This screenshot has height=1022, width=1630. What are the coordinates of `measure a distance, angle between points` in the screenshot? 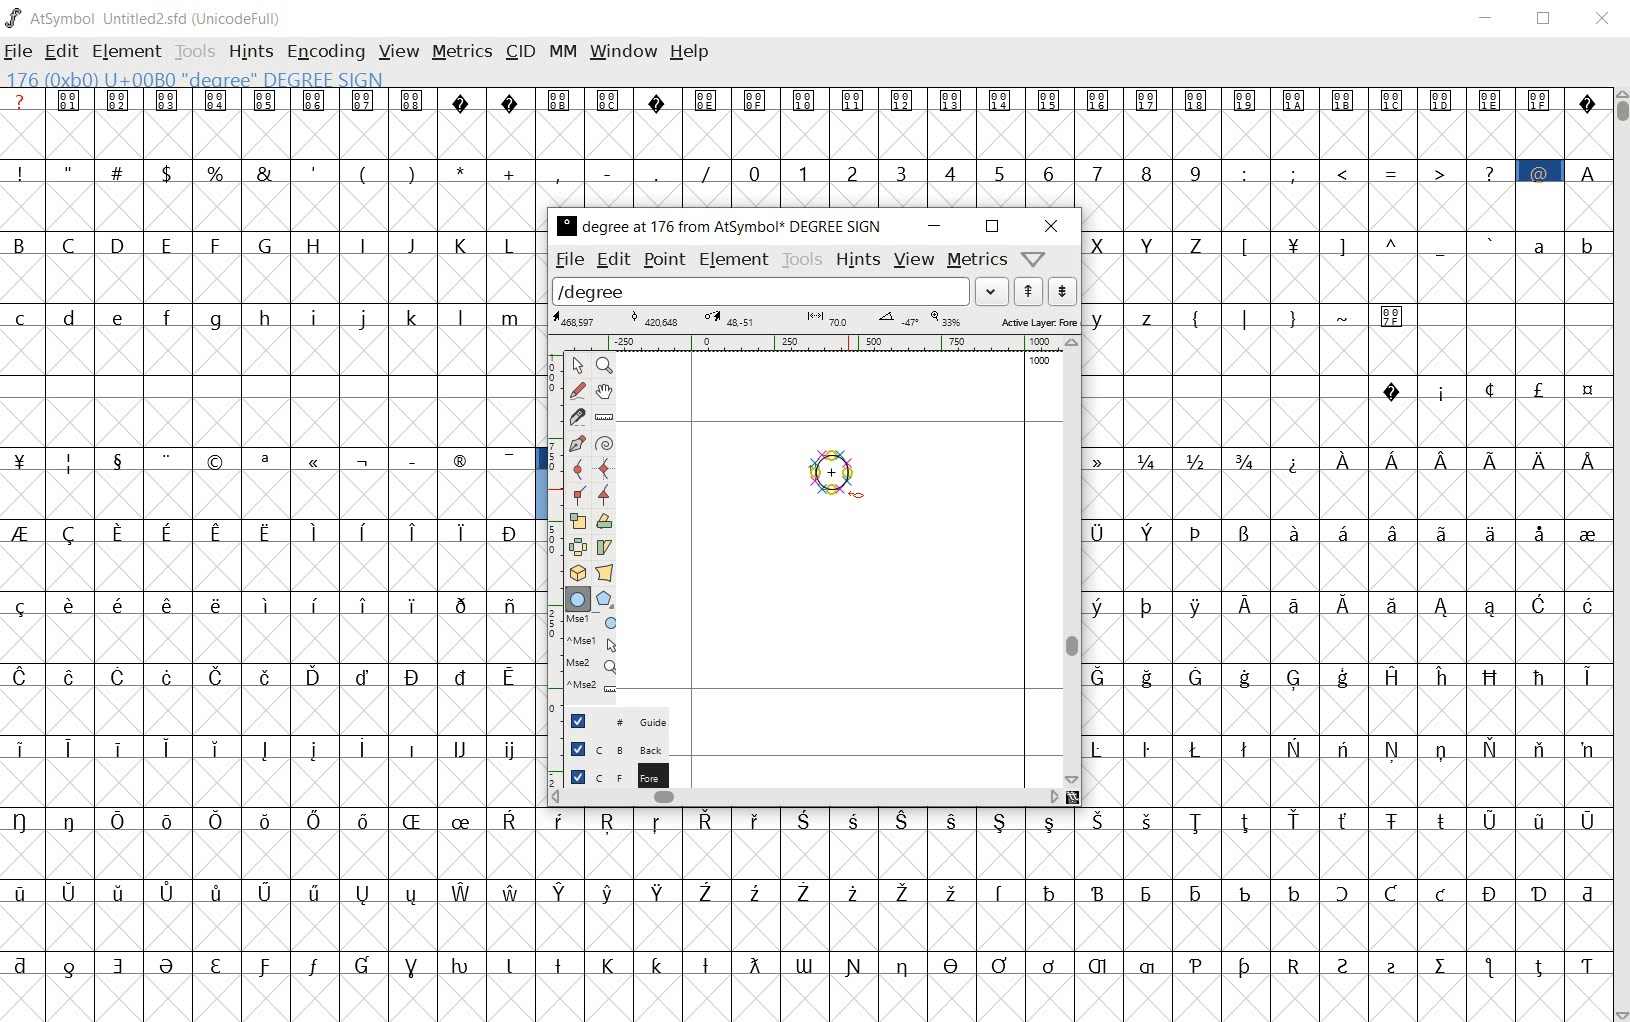 It's located at (605, 418).